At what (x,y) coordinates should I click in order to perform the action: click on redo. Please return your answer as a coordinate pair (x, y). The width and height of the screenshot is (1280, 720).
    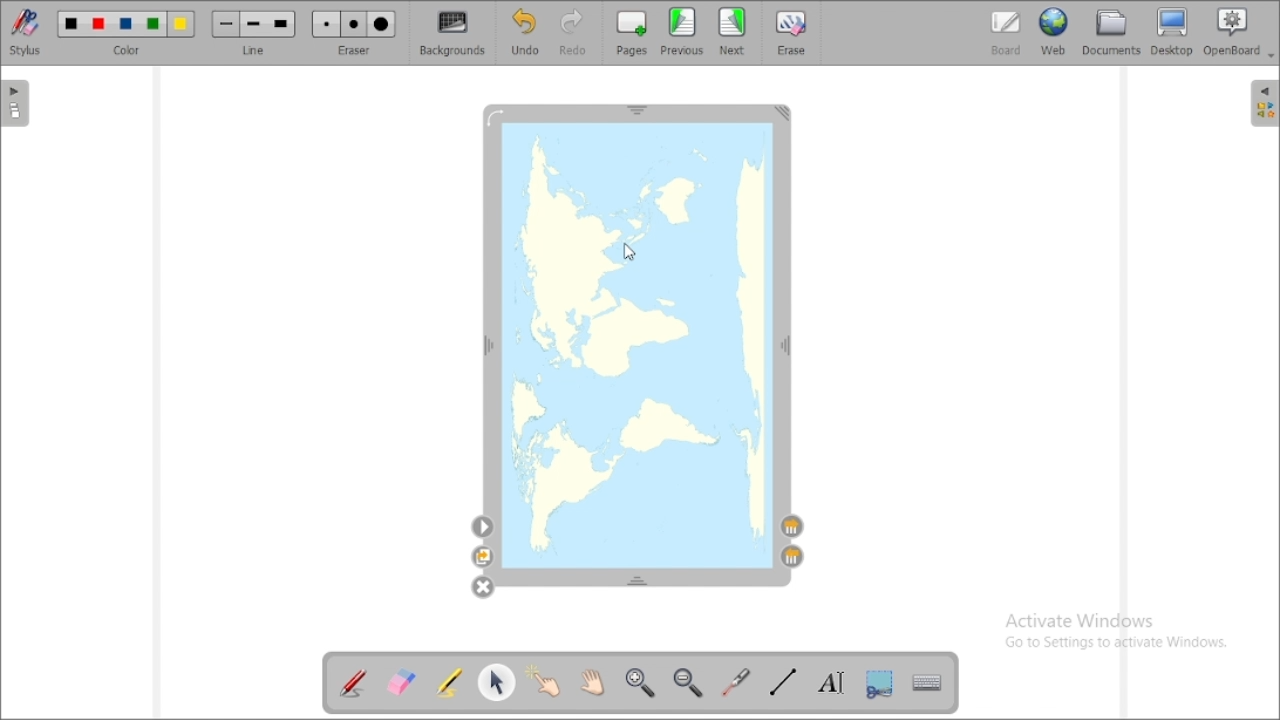
    Looking at the image, I should click on (574, 33).